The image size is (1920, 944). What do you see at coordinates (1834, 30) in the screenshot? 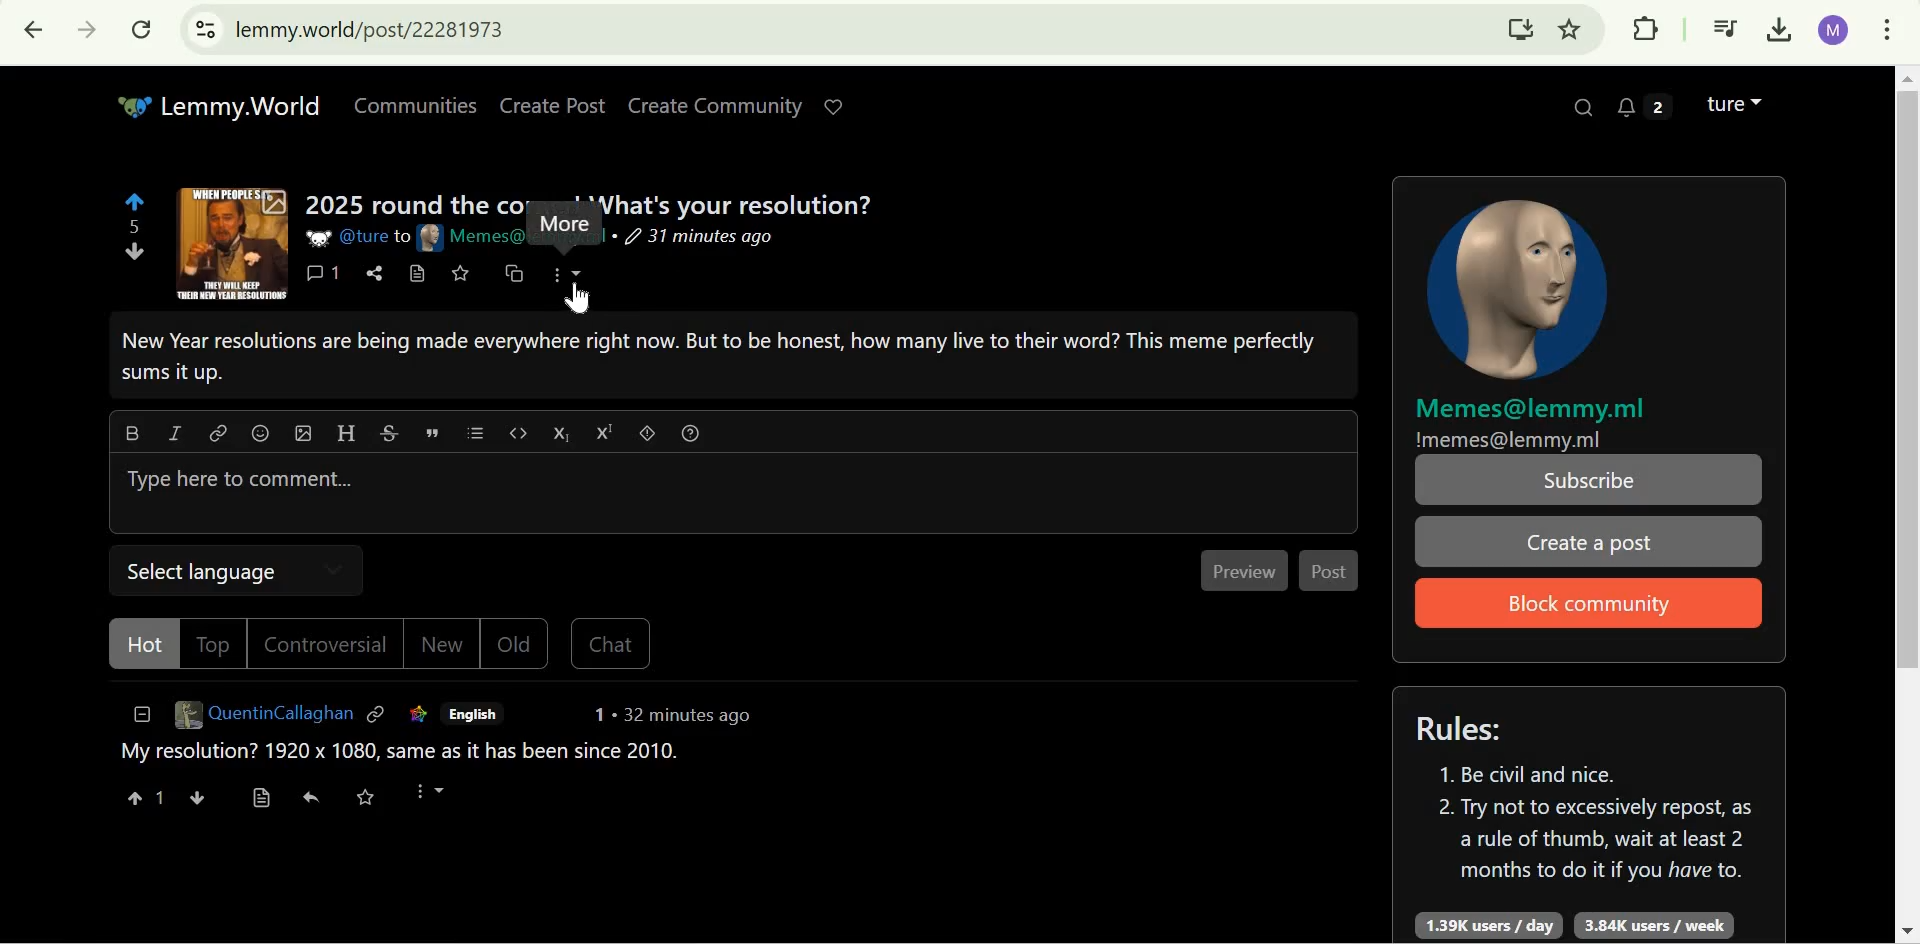
I see `Google account` at bounding box center [1834, 30].